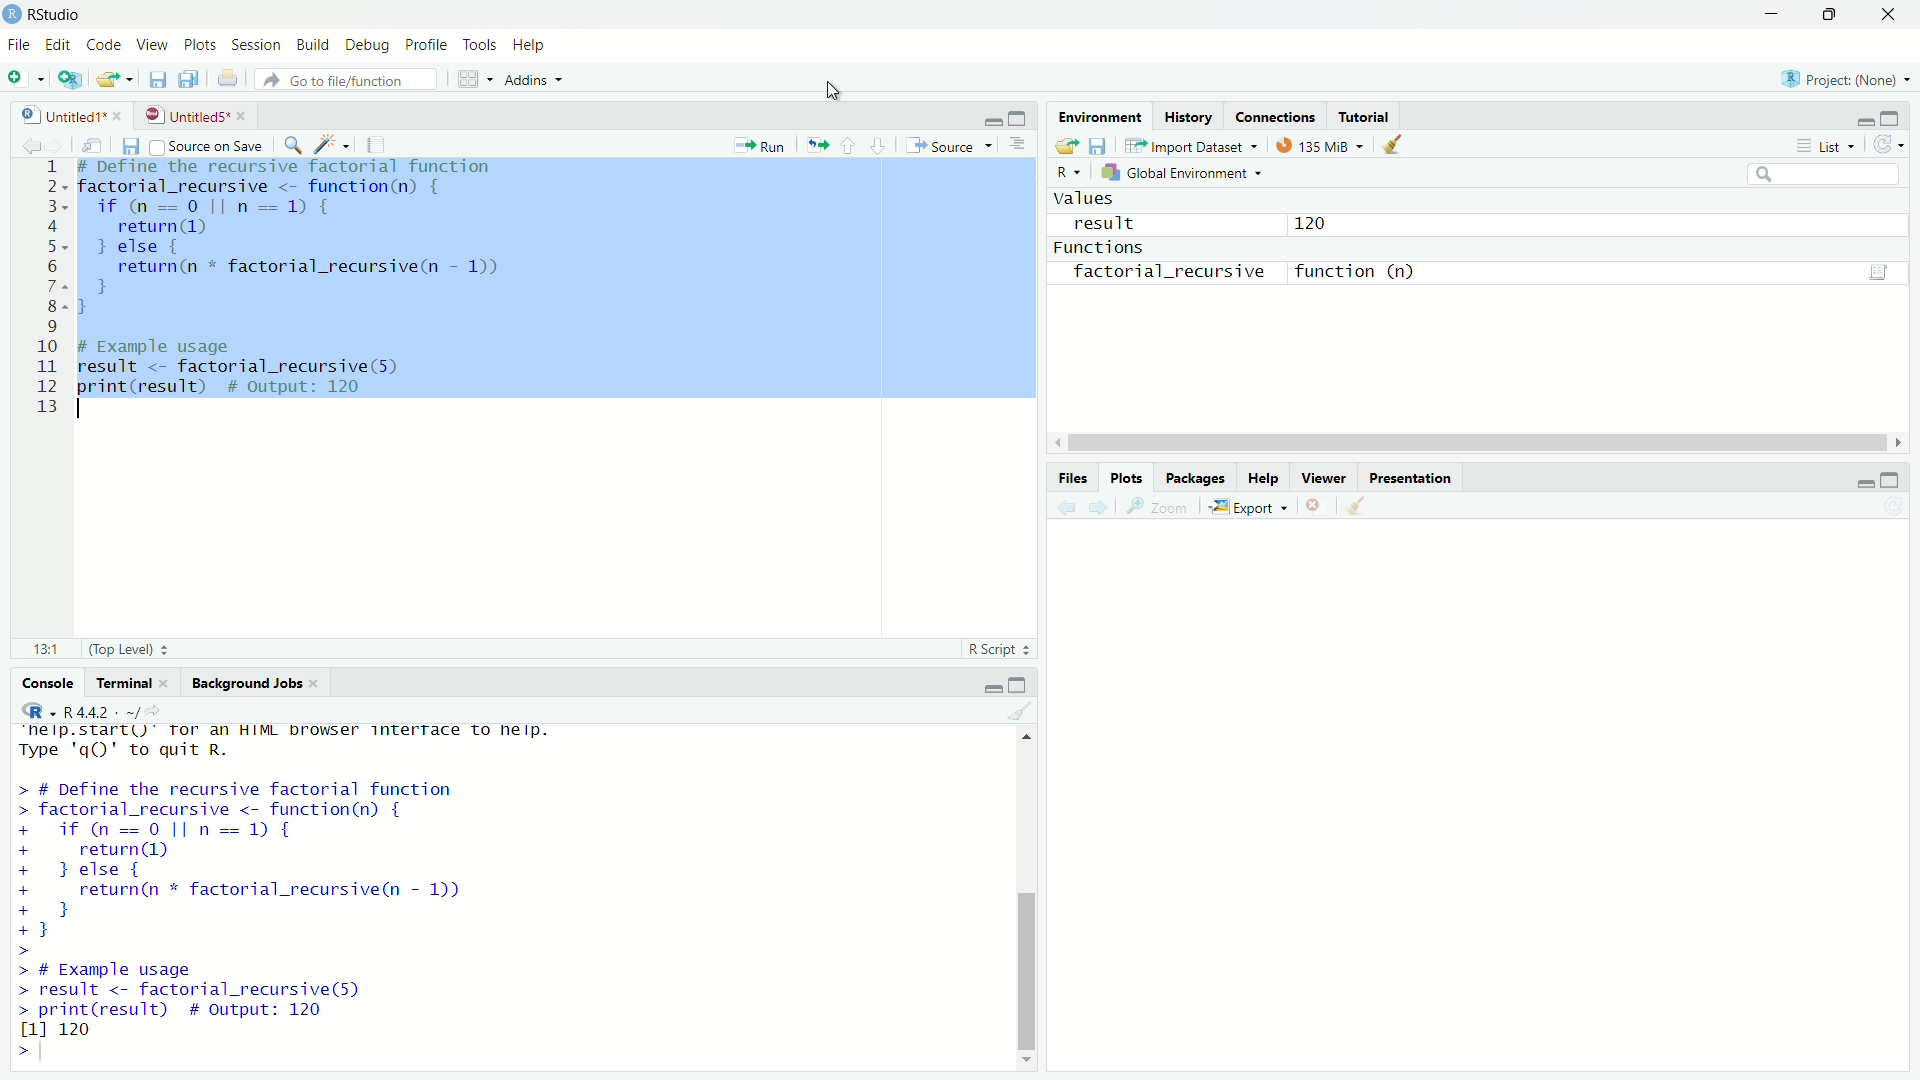 This screenshot has width=1920, height=1080. What do you see at coordinates (1399, 143) in the screenshot?
I see `Clear console (Ctrl +L)` at bounding box center [1399, 143].